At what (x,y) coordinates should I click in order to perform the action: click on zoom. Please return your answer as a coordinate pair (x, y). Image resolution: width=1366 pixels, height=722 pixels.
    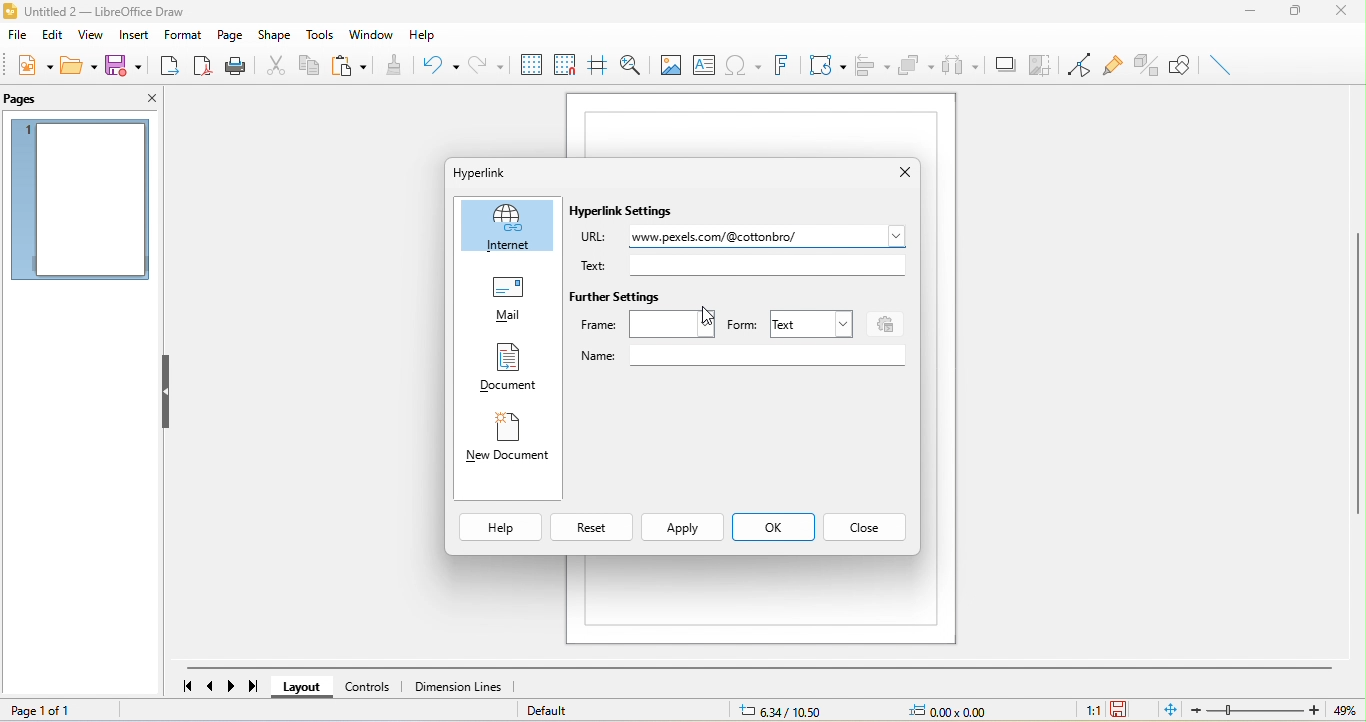
    Looking at the image, I should click on (1258, 710).